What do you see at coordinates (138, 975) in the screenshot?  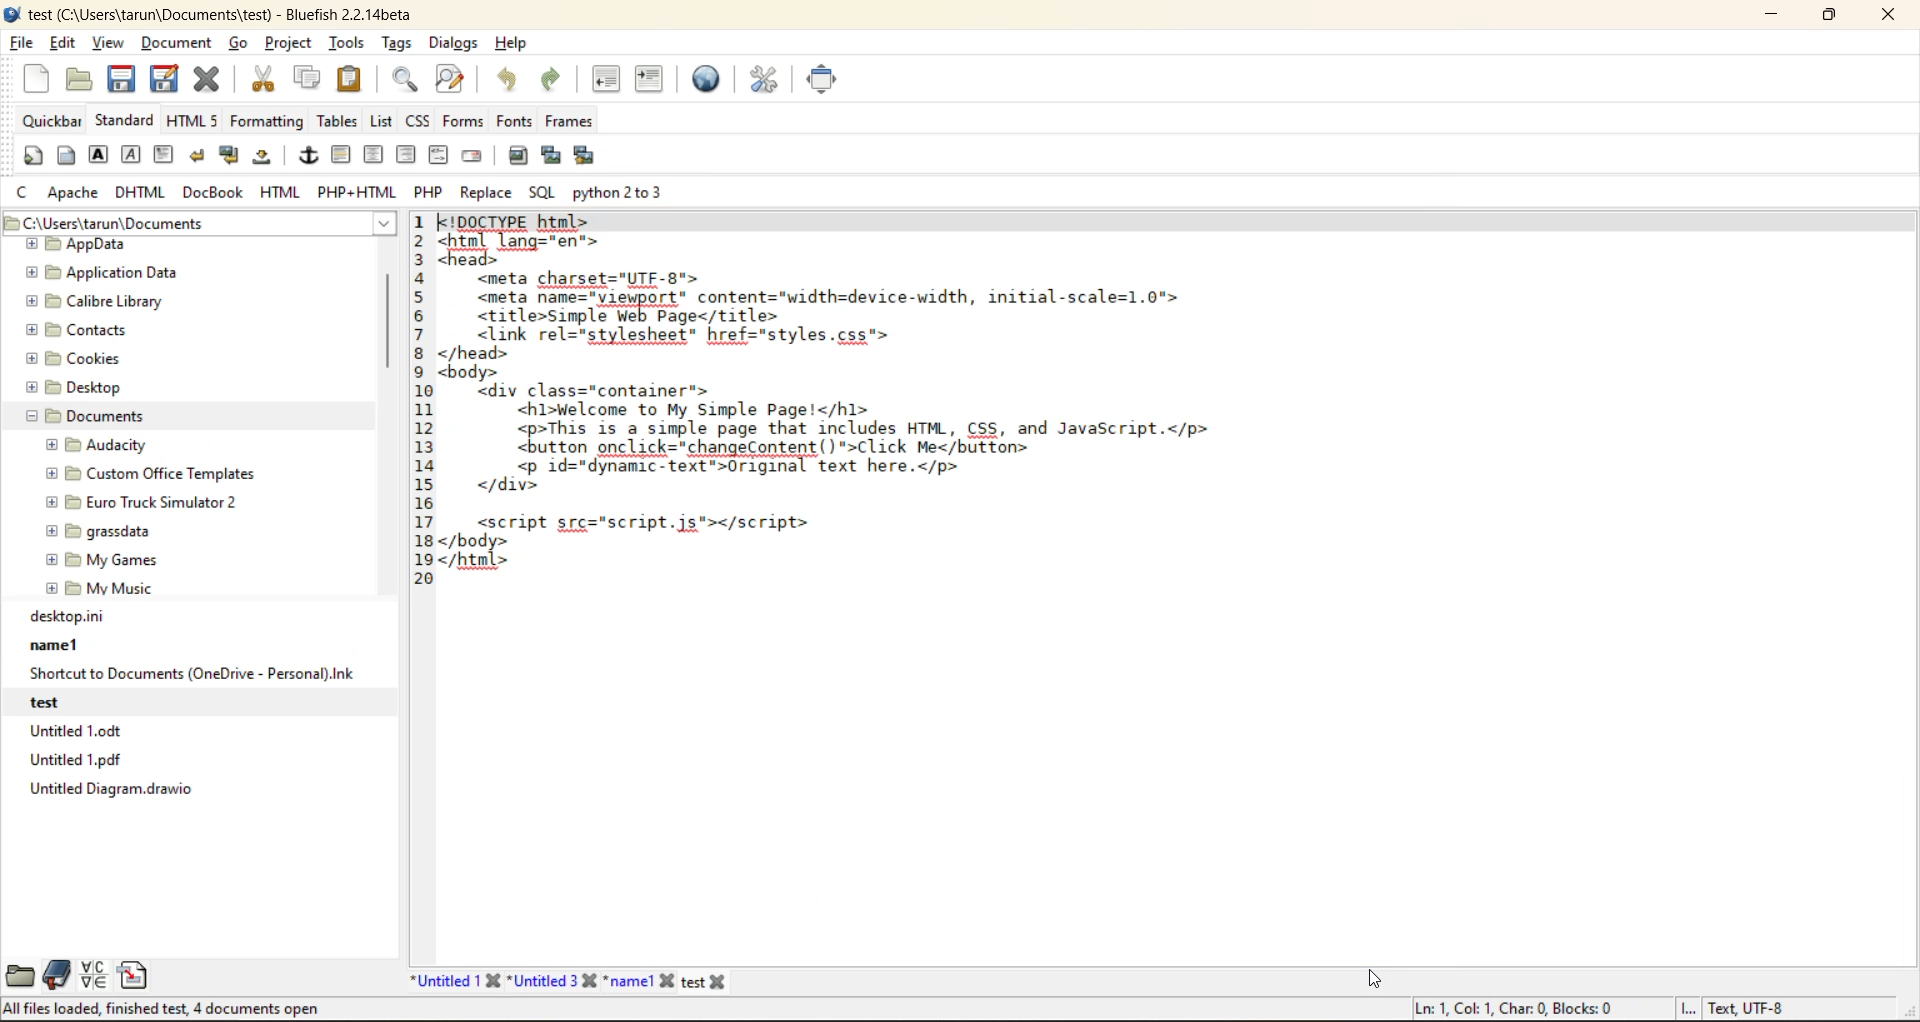 I see `snippets` at bounding box center [138, 975].